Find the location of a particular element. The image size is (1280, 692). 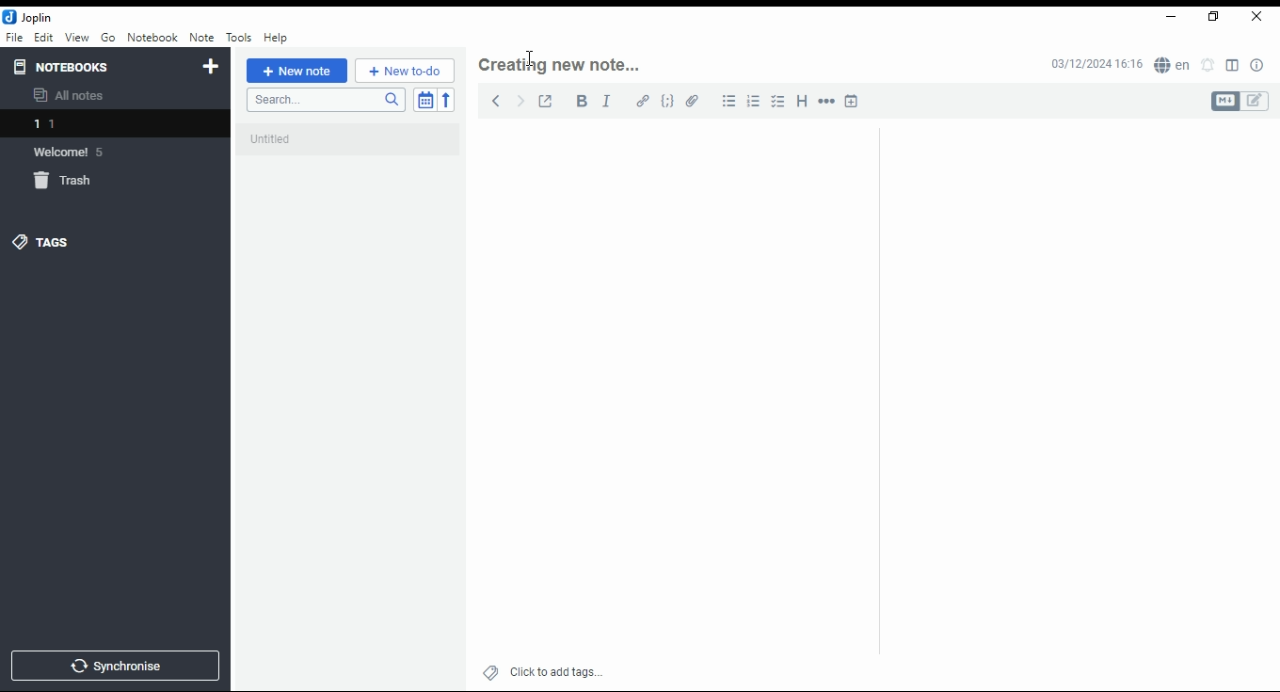

toggle sort order field is located at coordinates (425, 100).